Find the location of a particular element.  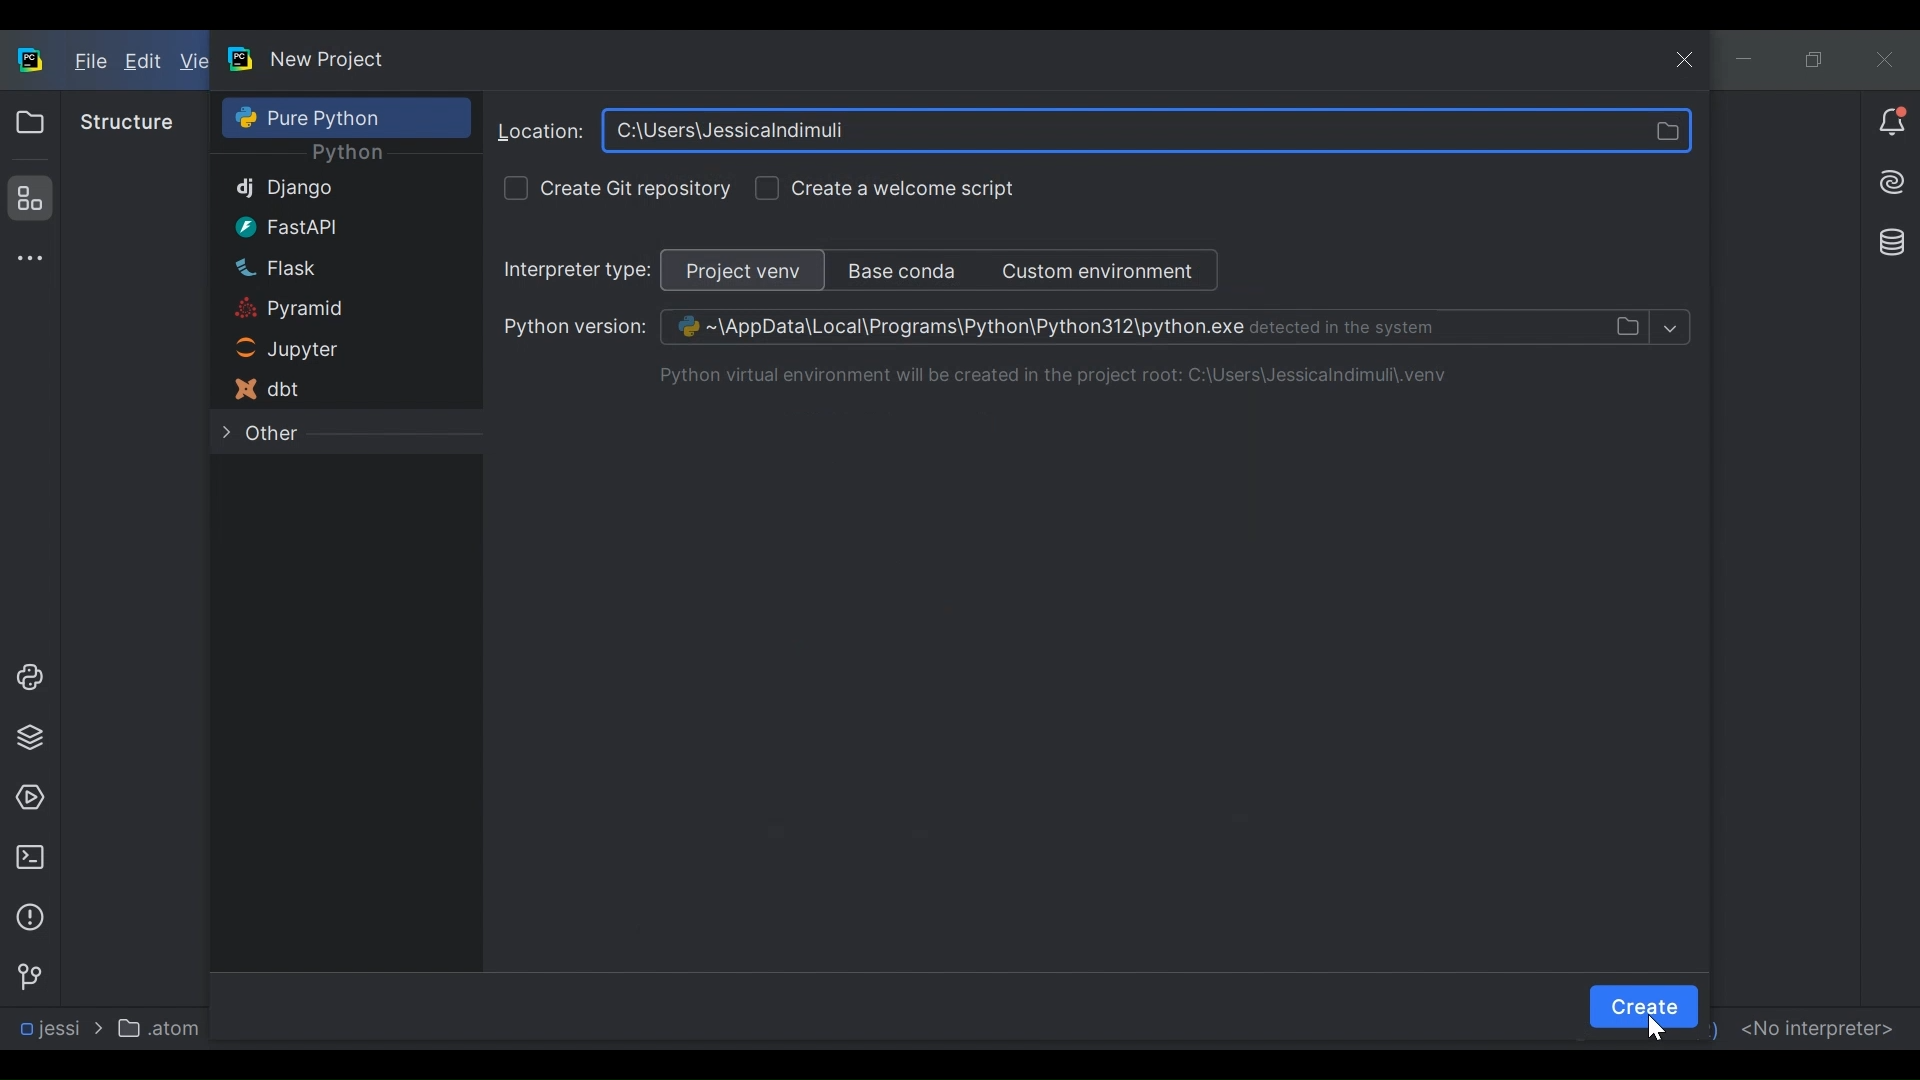

Other is located at coordinates (317, 434).